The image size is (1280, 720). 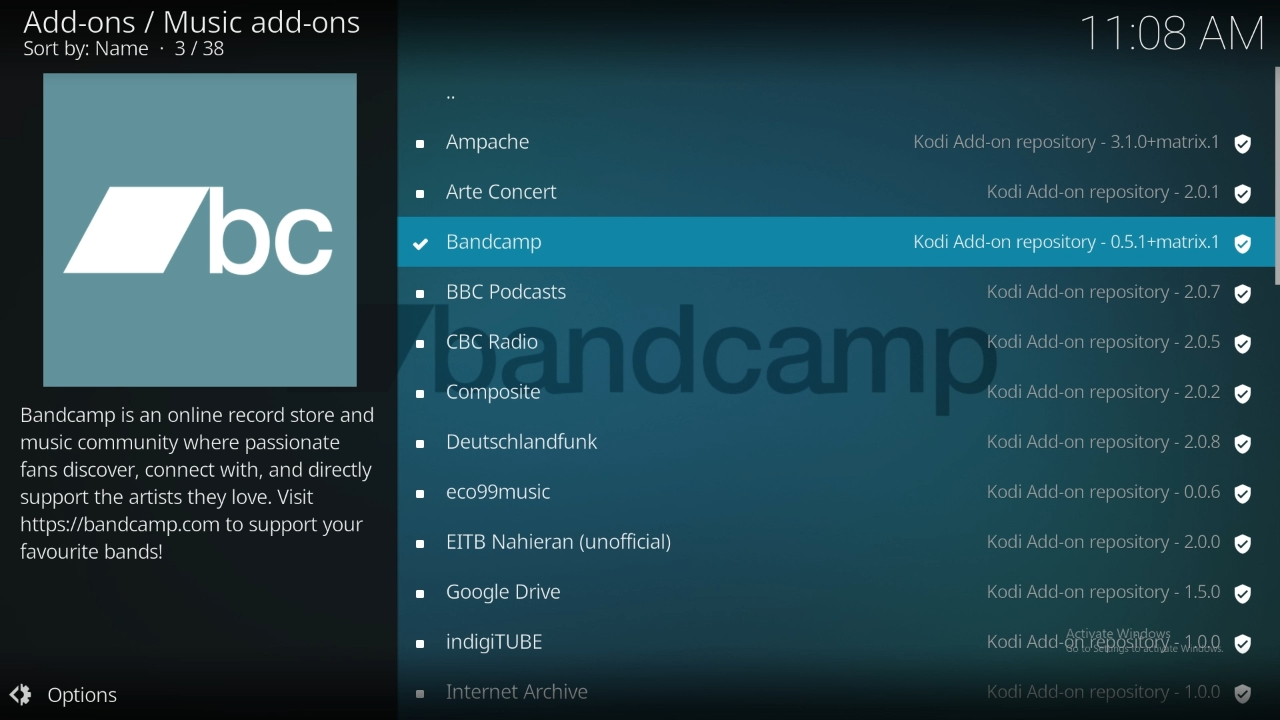 What do you see at coordinates (835, 443) in the screenshot?
I see `add on` at bounding box center [835, 443].